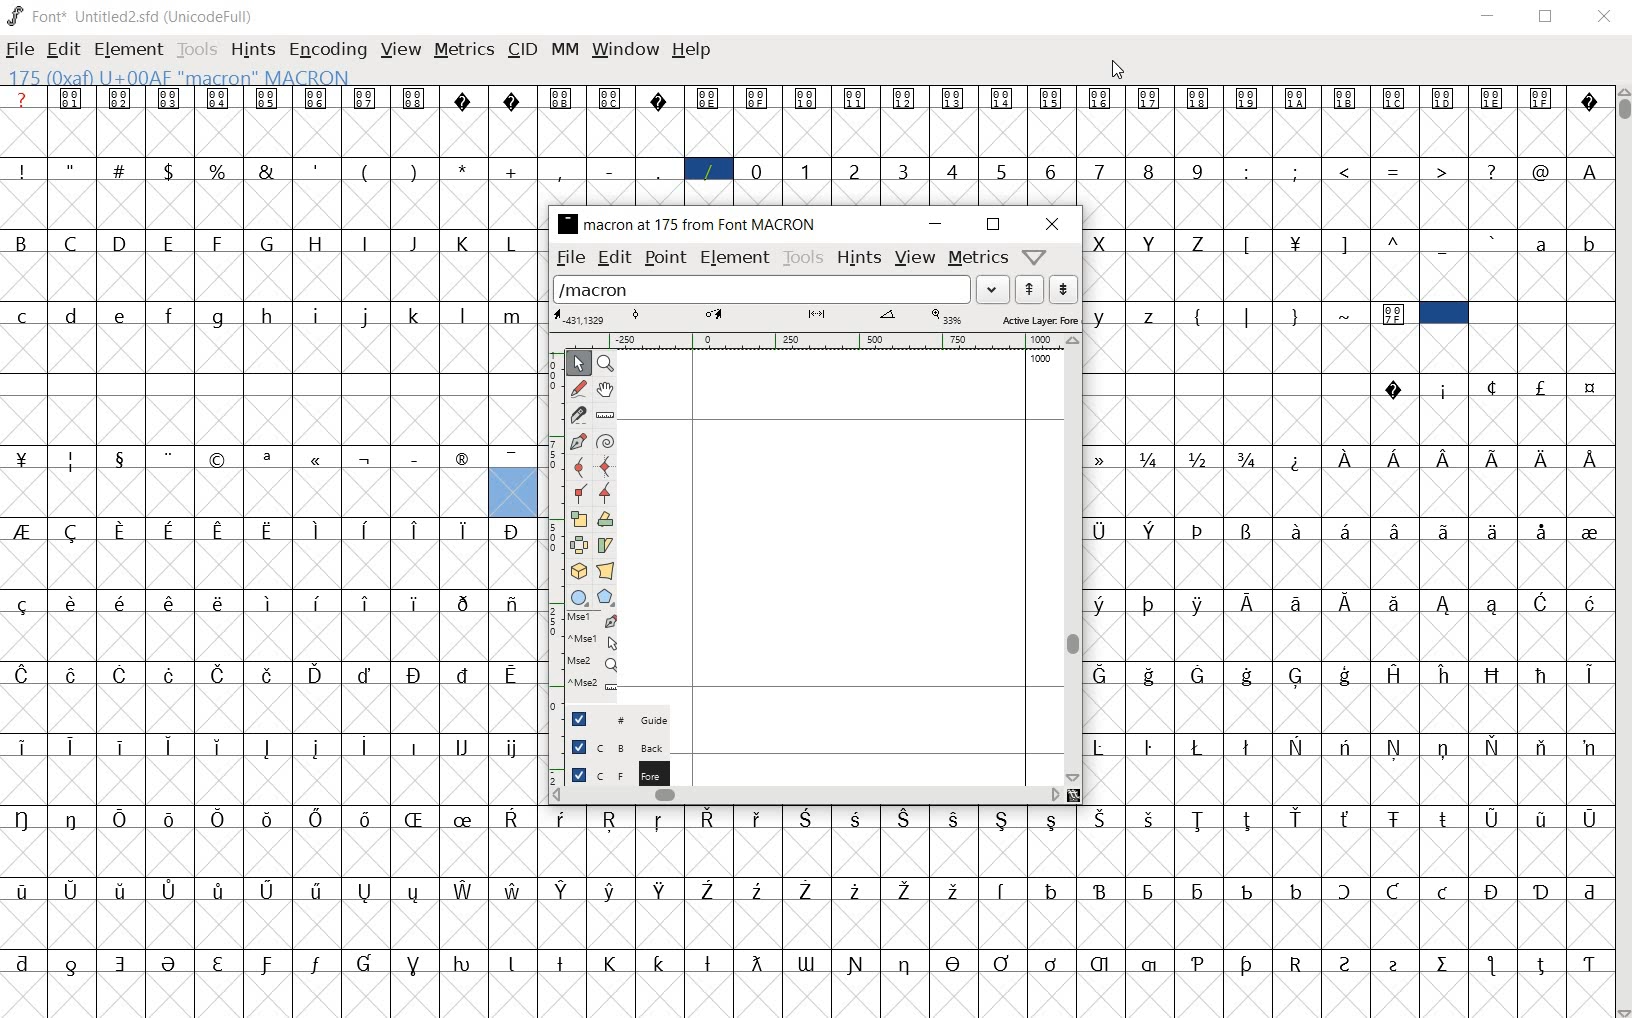 Image resolution: width=1632 pixels, height=1018 pixels. I want to click on Help, so click(693, 50).